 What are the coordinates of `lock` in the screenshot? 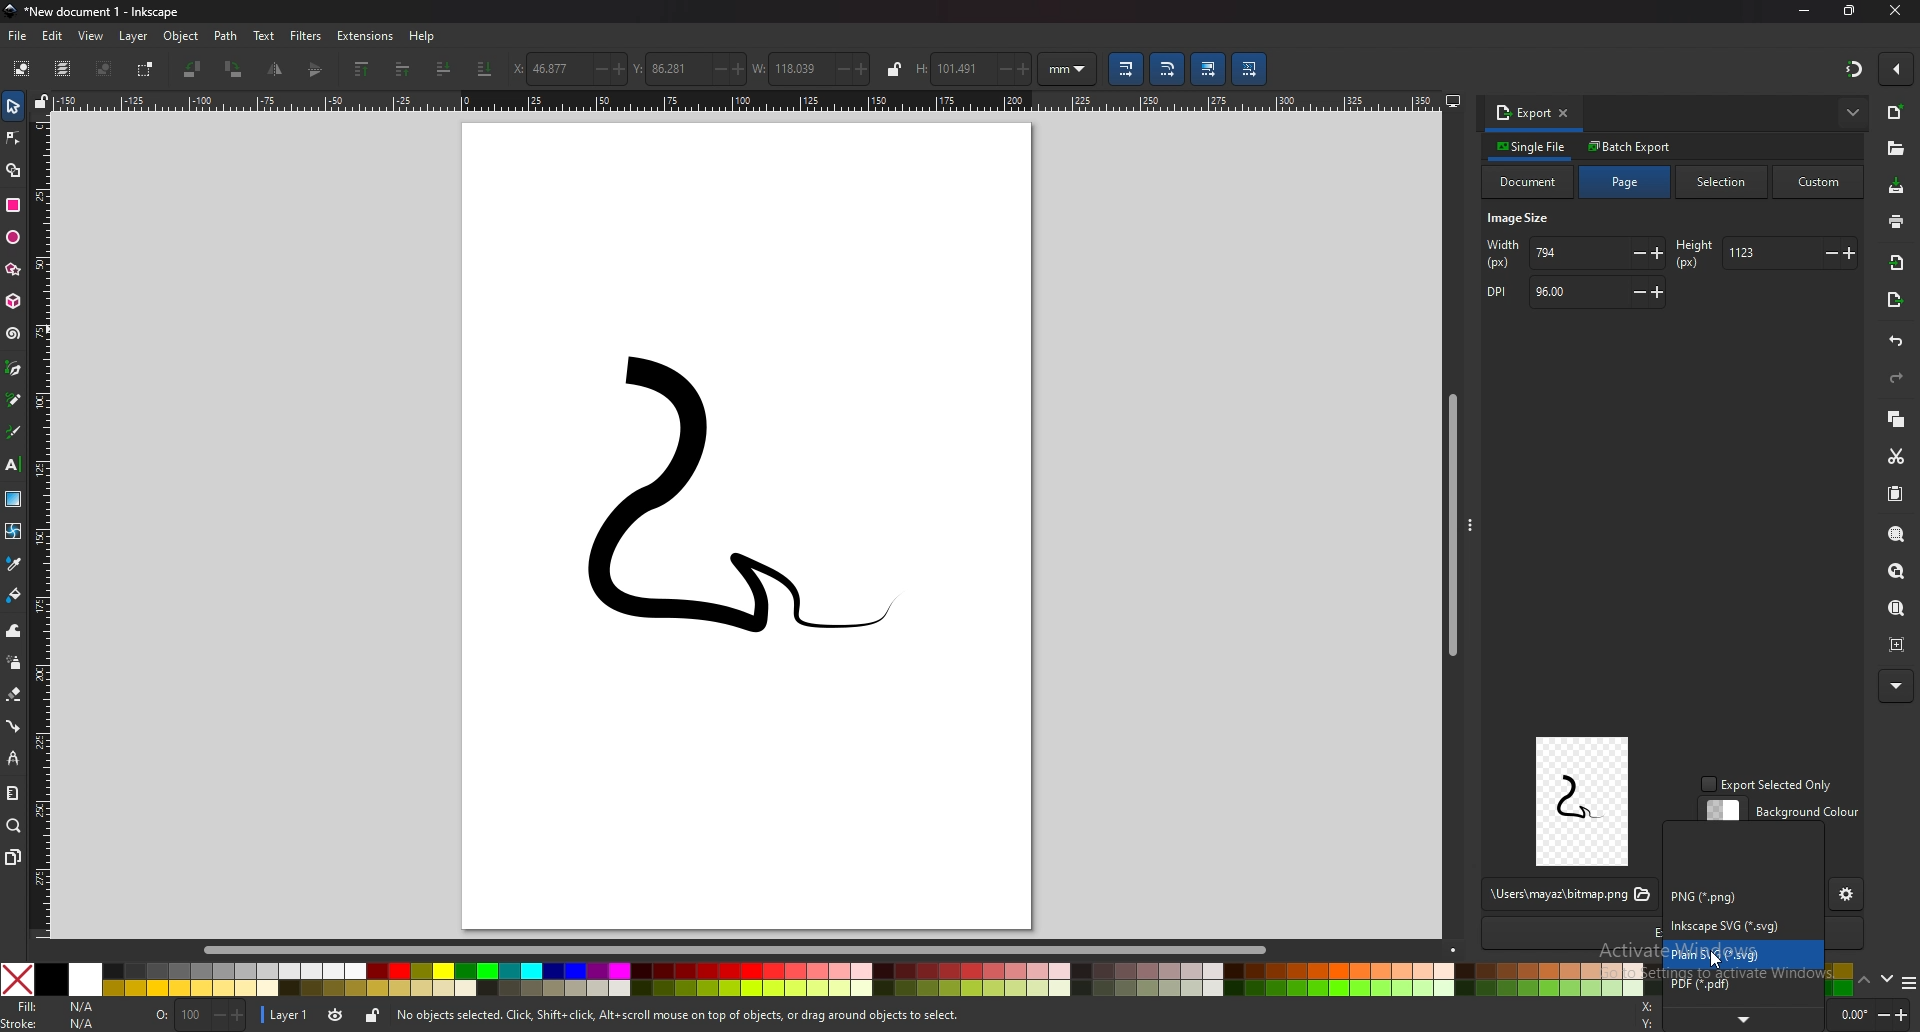 It's located at (372, 1015).